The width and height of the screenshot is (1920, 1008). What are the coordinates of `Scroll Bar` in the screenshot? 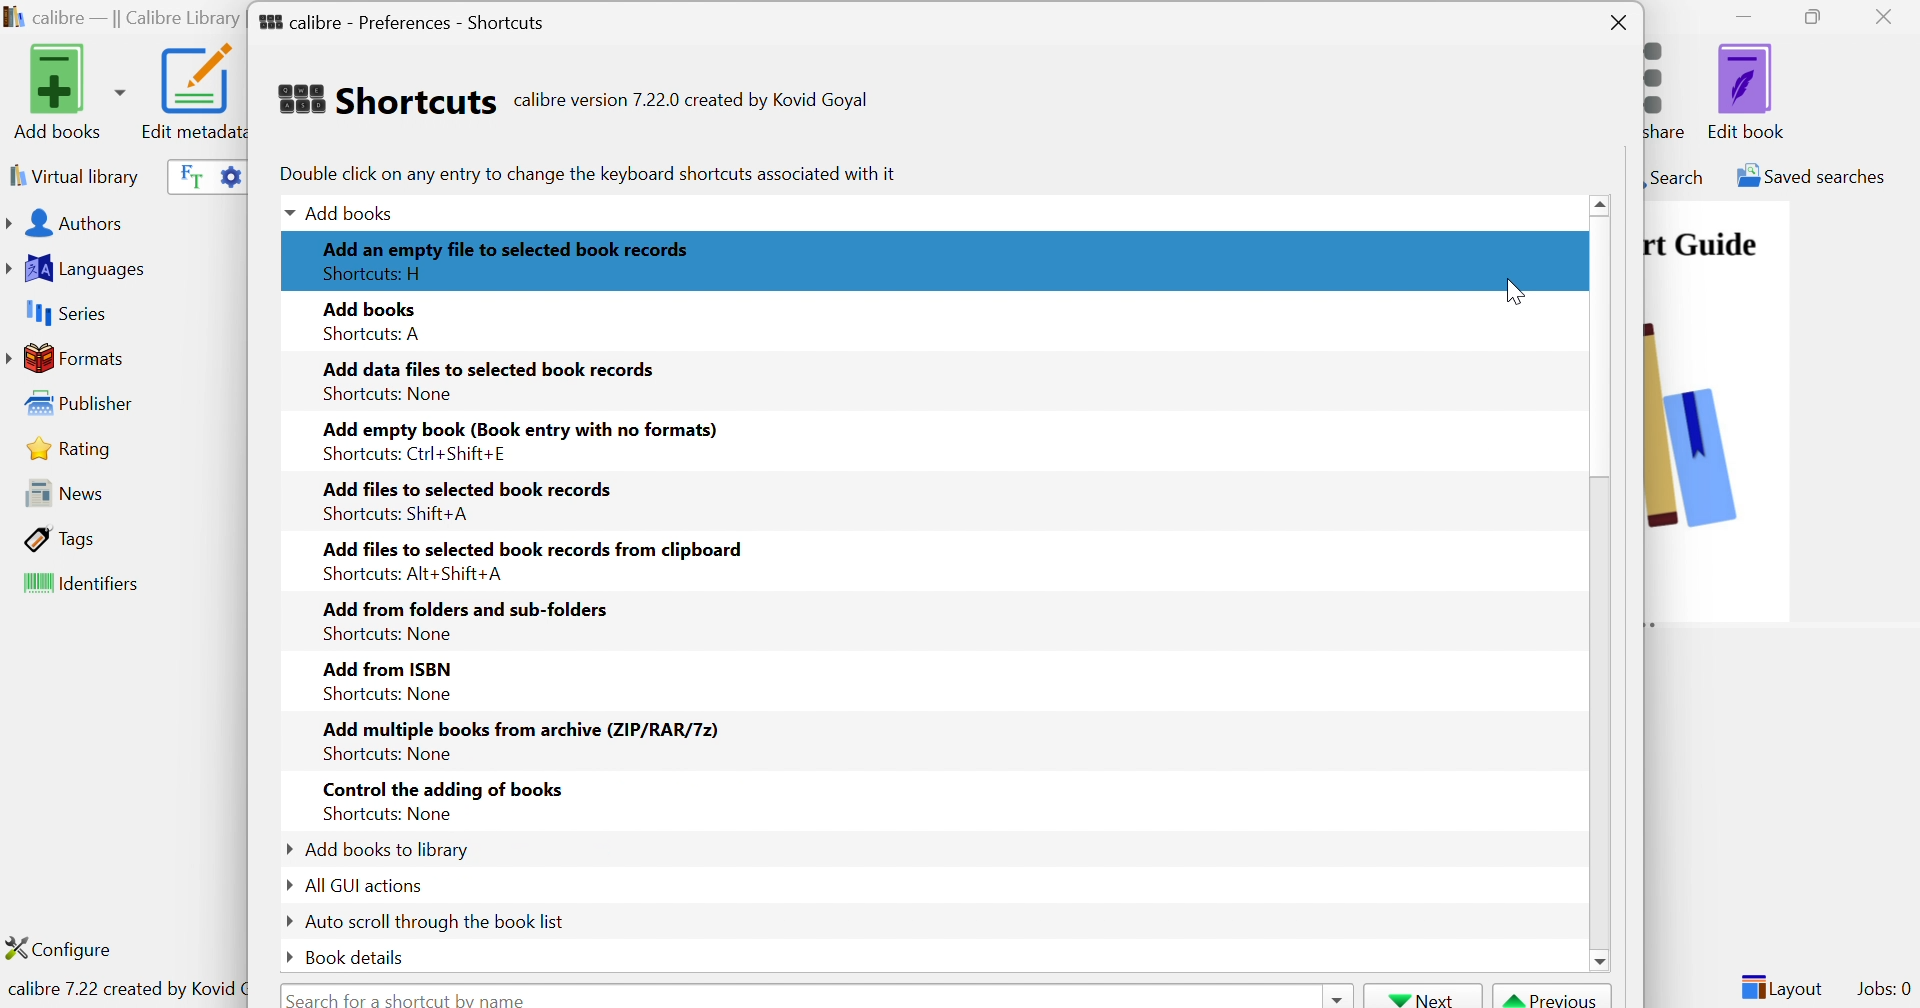 It's located at (1602, 374).